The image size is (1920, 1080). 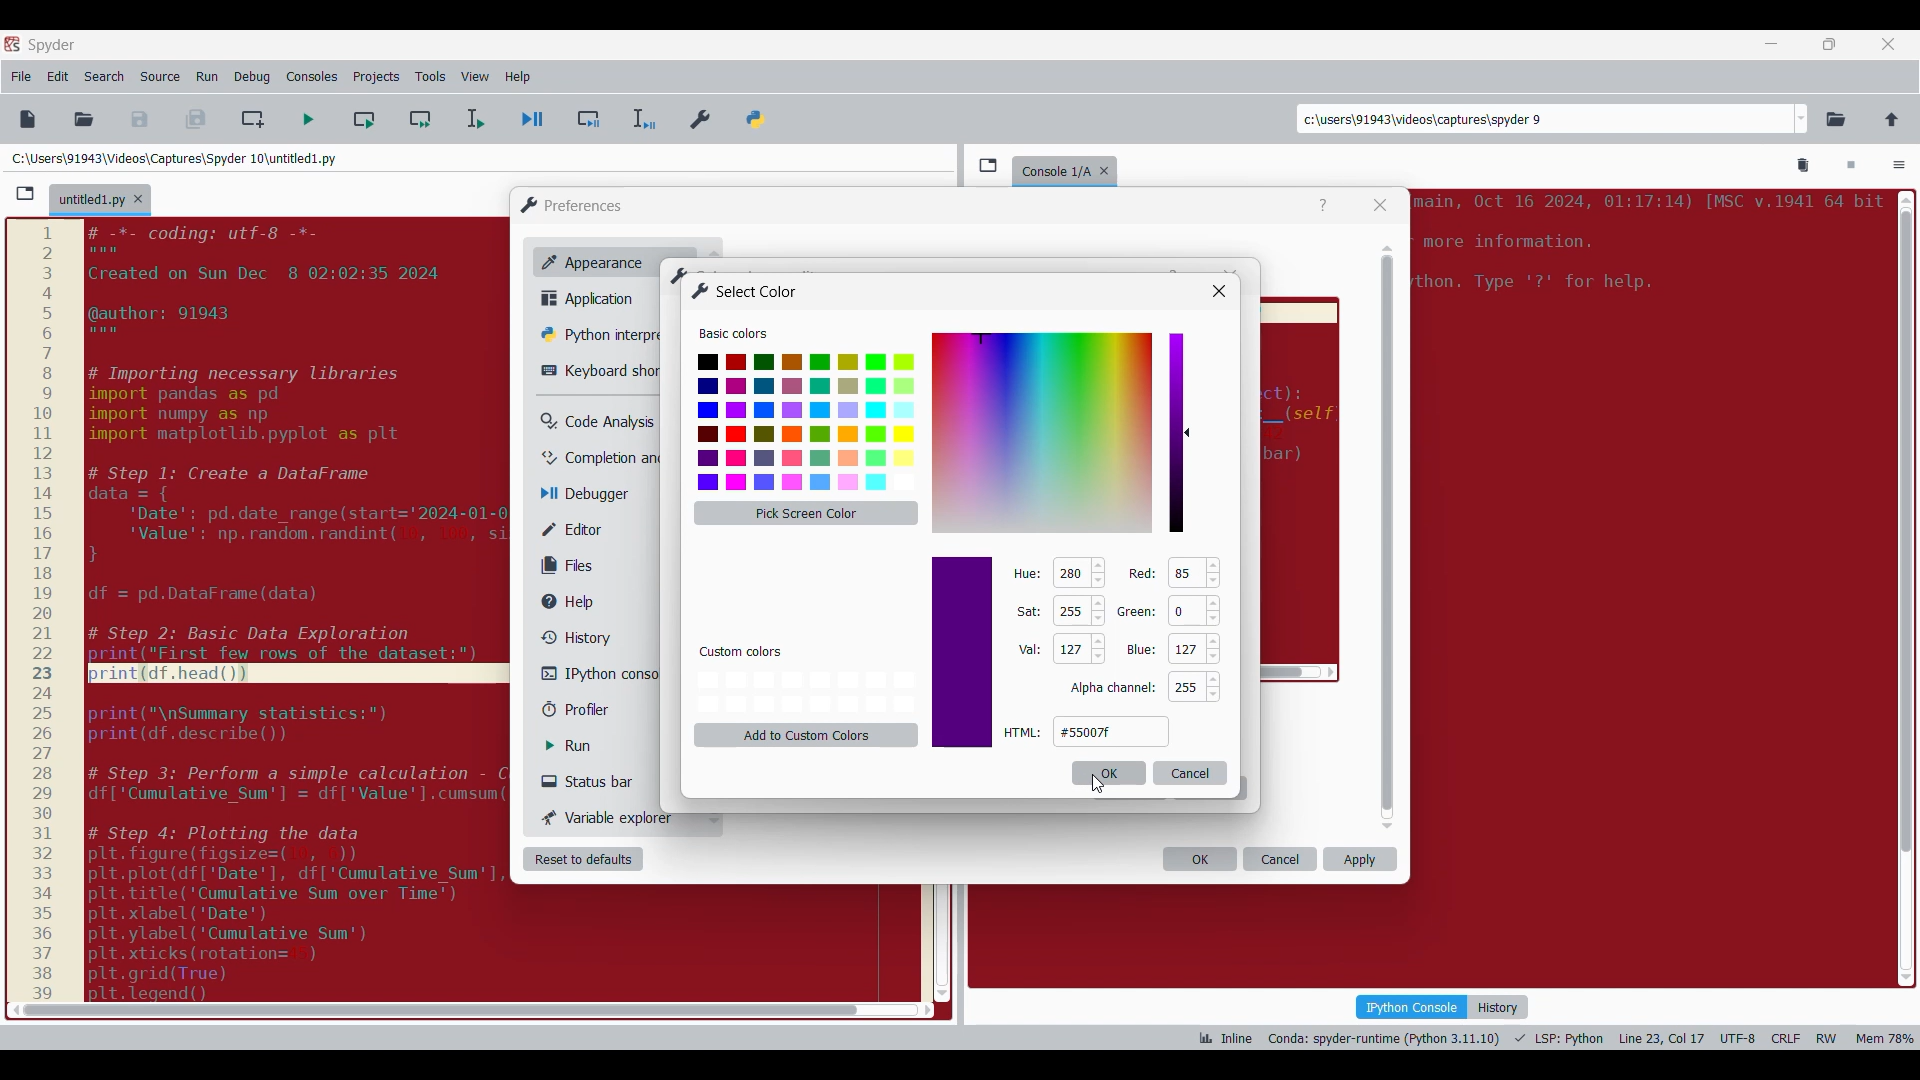 What do you see at coordinates (586, 529) in the screenshot?
I see `Editor` at bounding box center [586, 529].